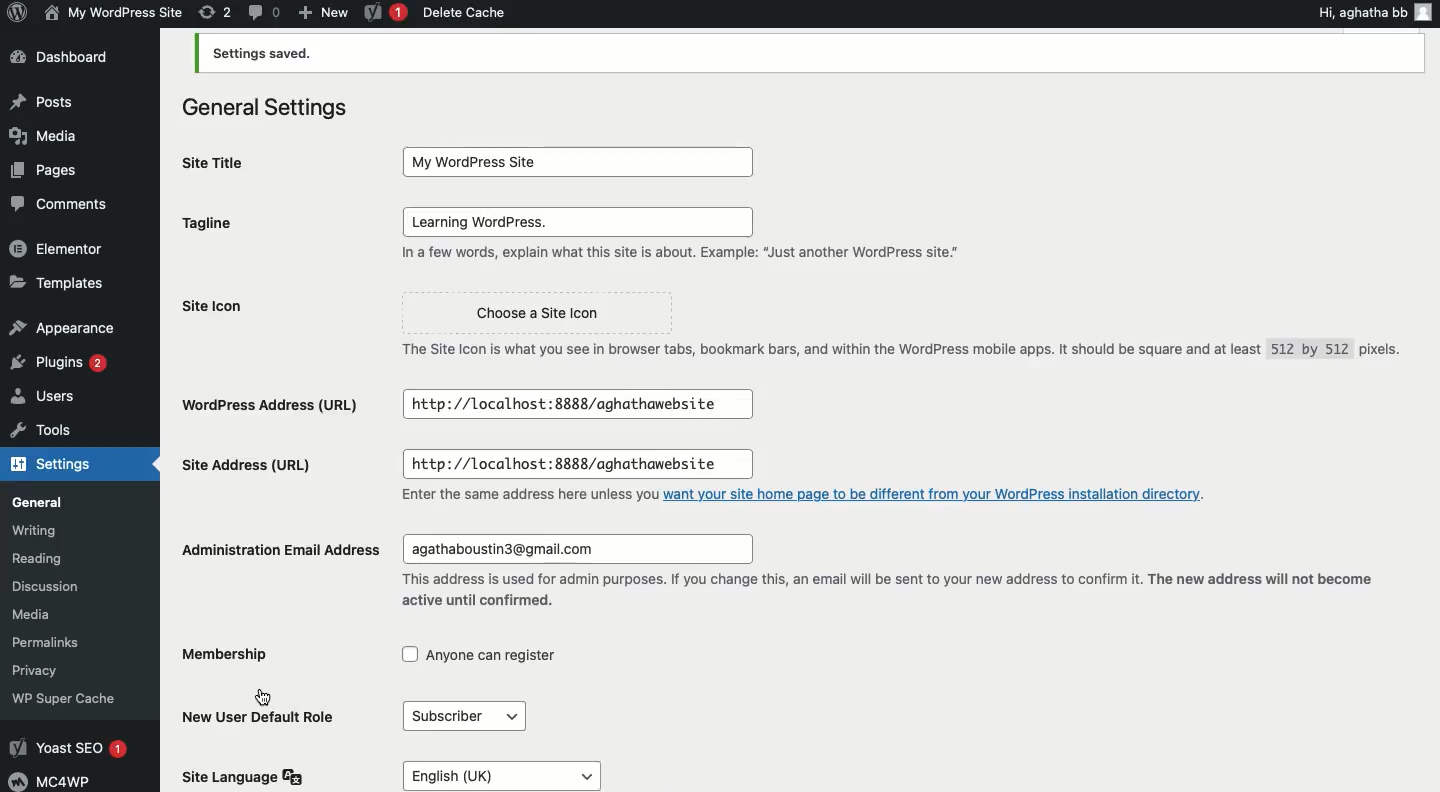  Describe the element at coordinates (259, 223) in the screenshot. I see `Tagline` at that location.